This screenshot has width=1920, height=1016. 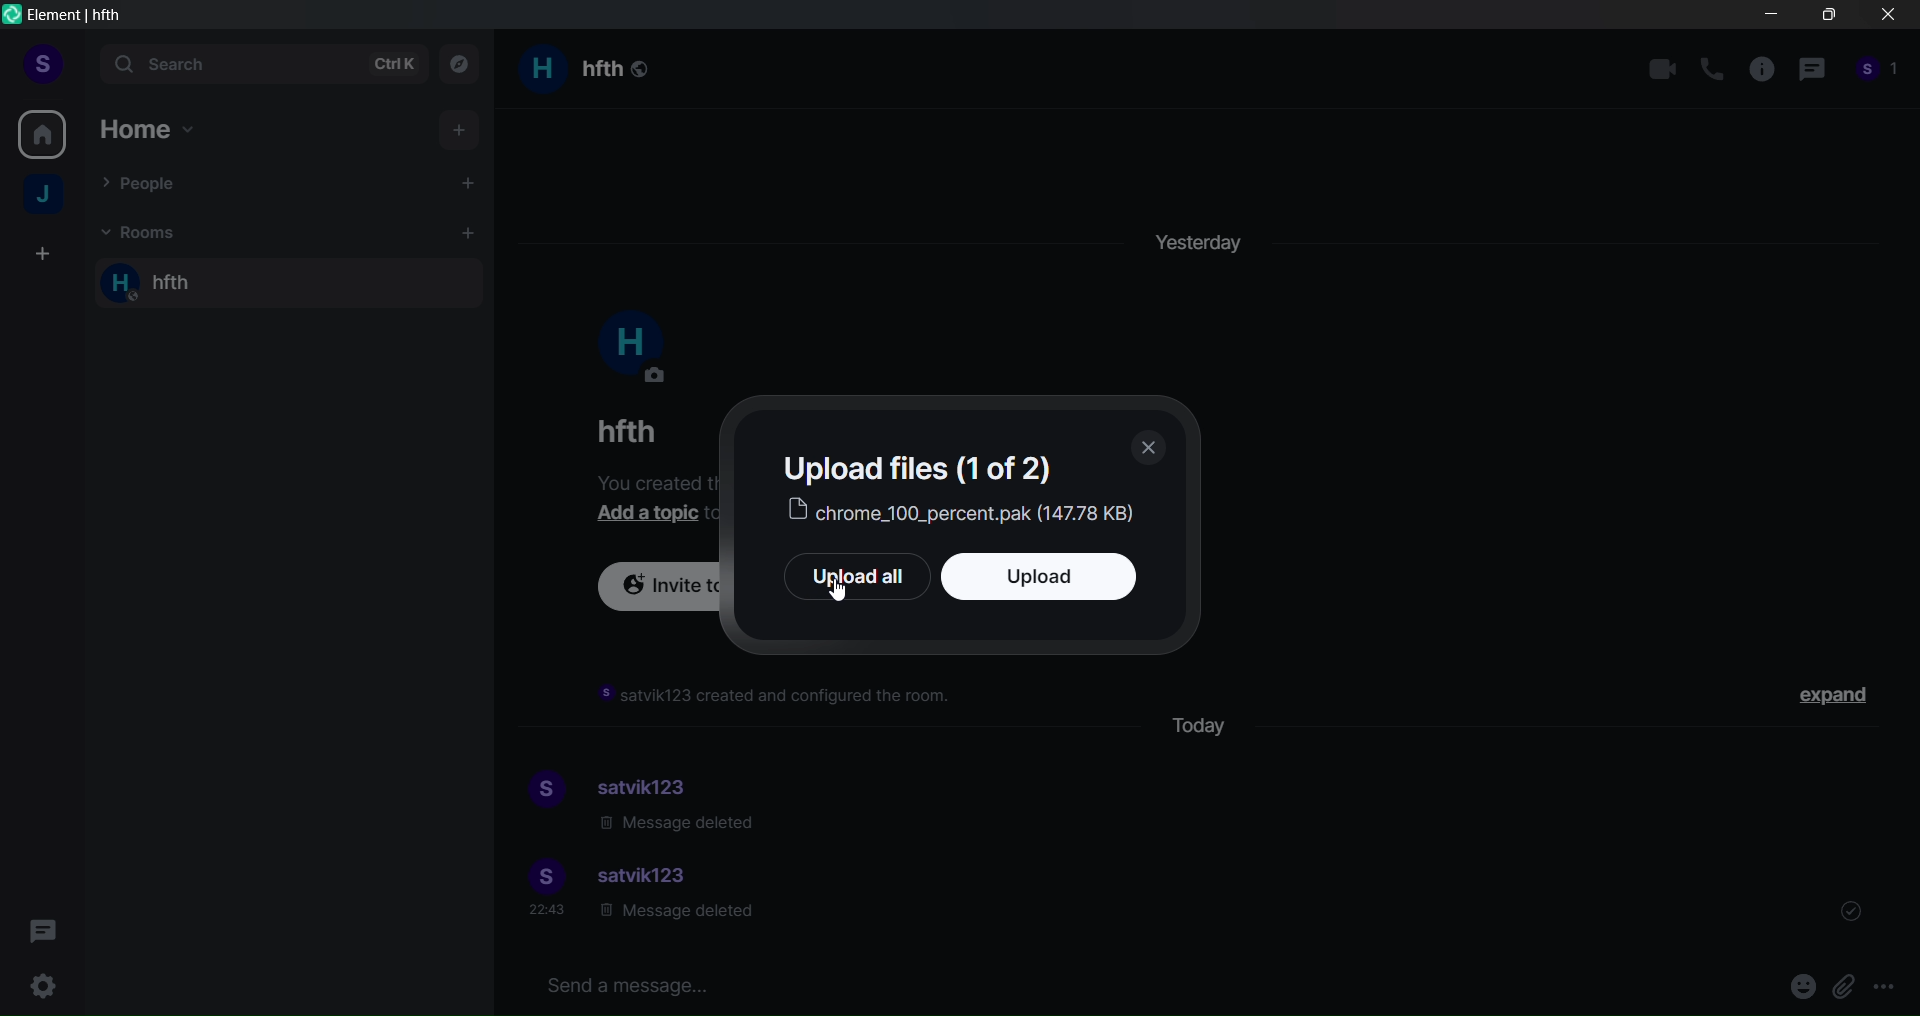 I want to click on display picture, so click(x=631, y=347).